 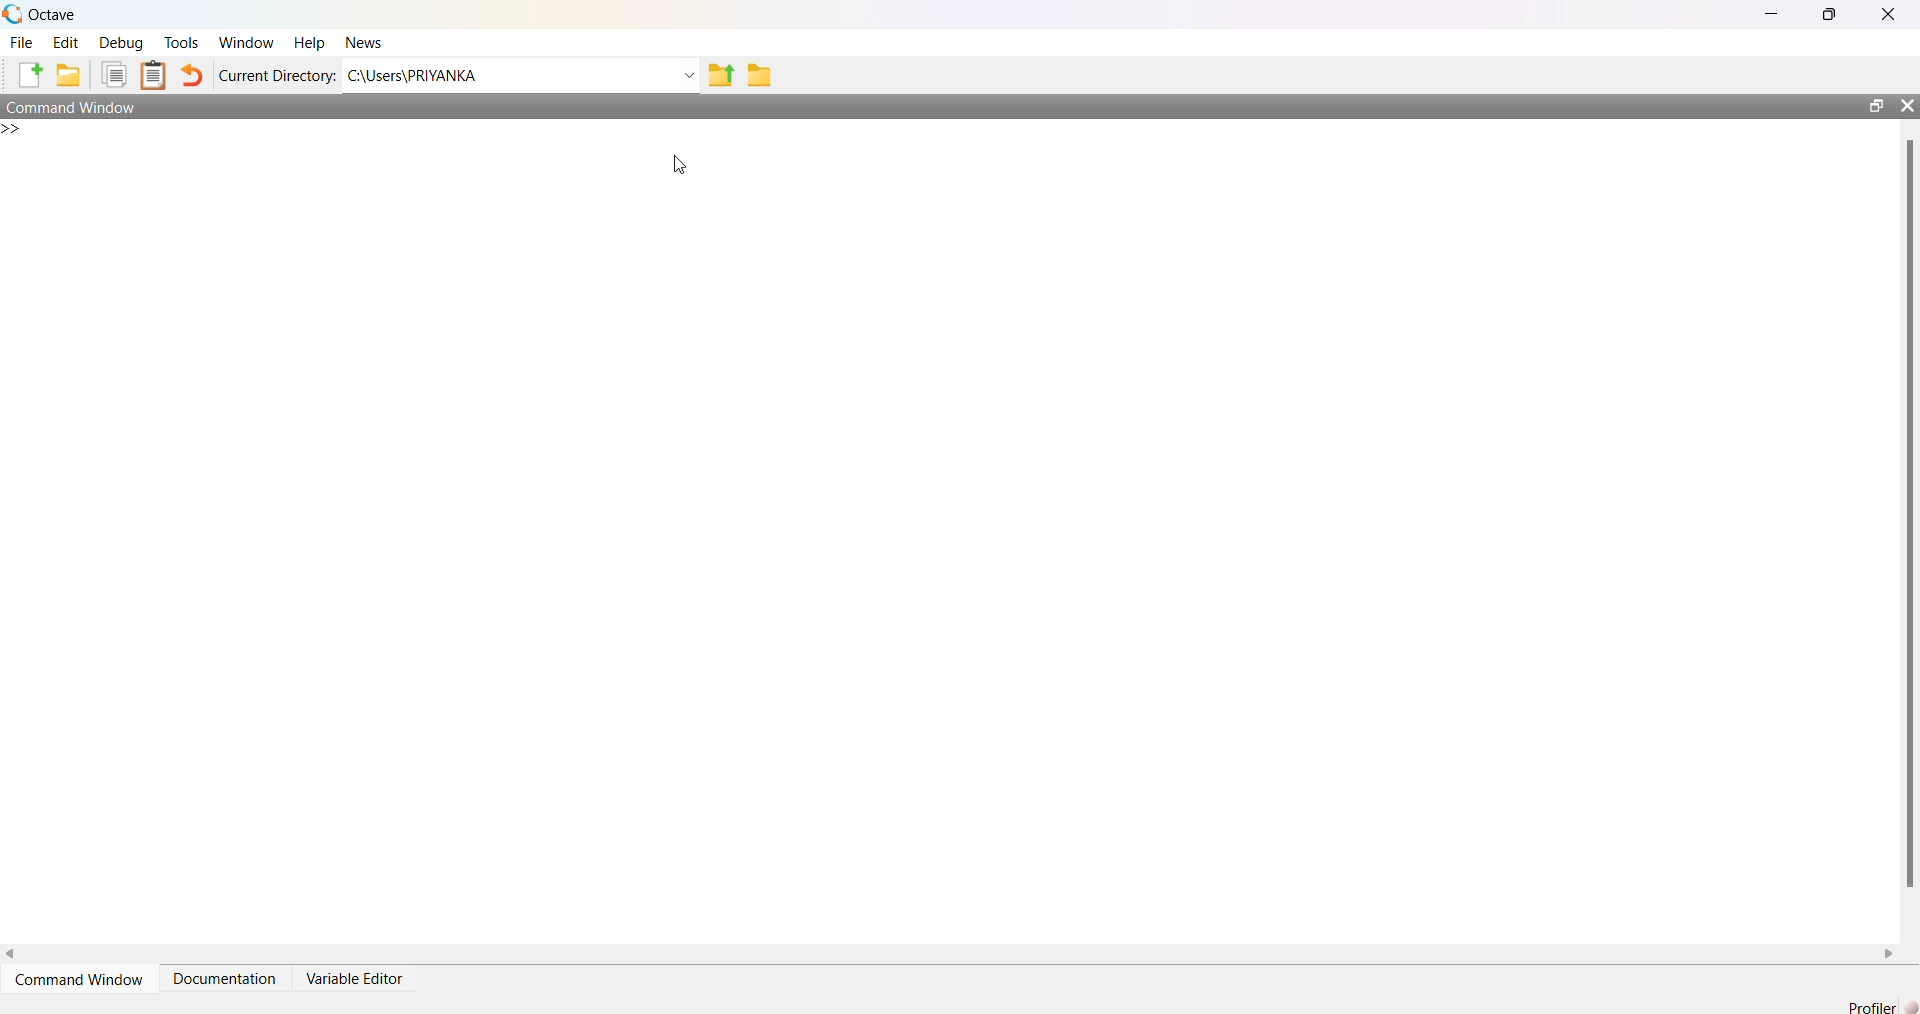 What do you see at coordinates (252, 43) in the screenshot?
I see `Nindow` at bounding box center [252, 43].